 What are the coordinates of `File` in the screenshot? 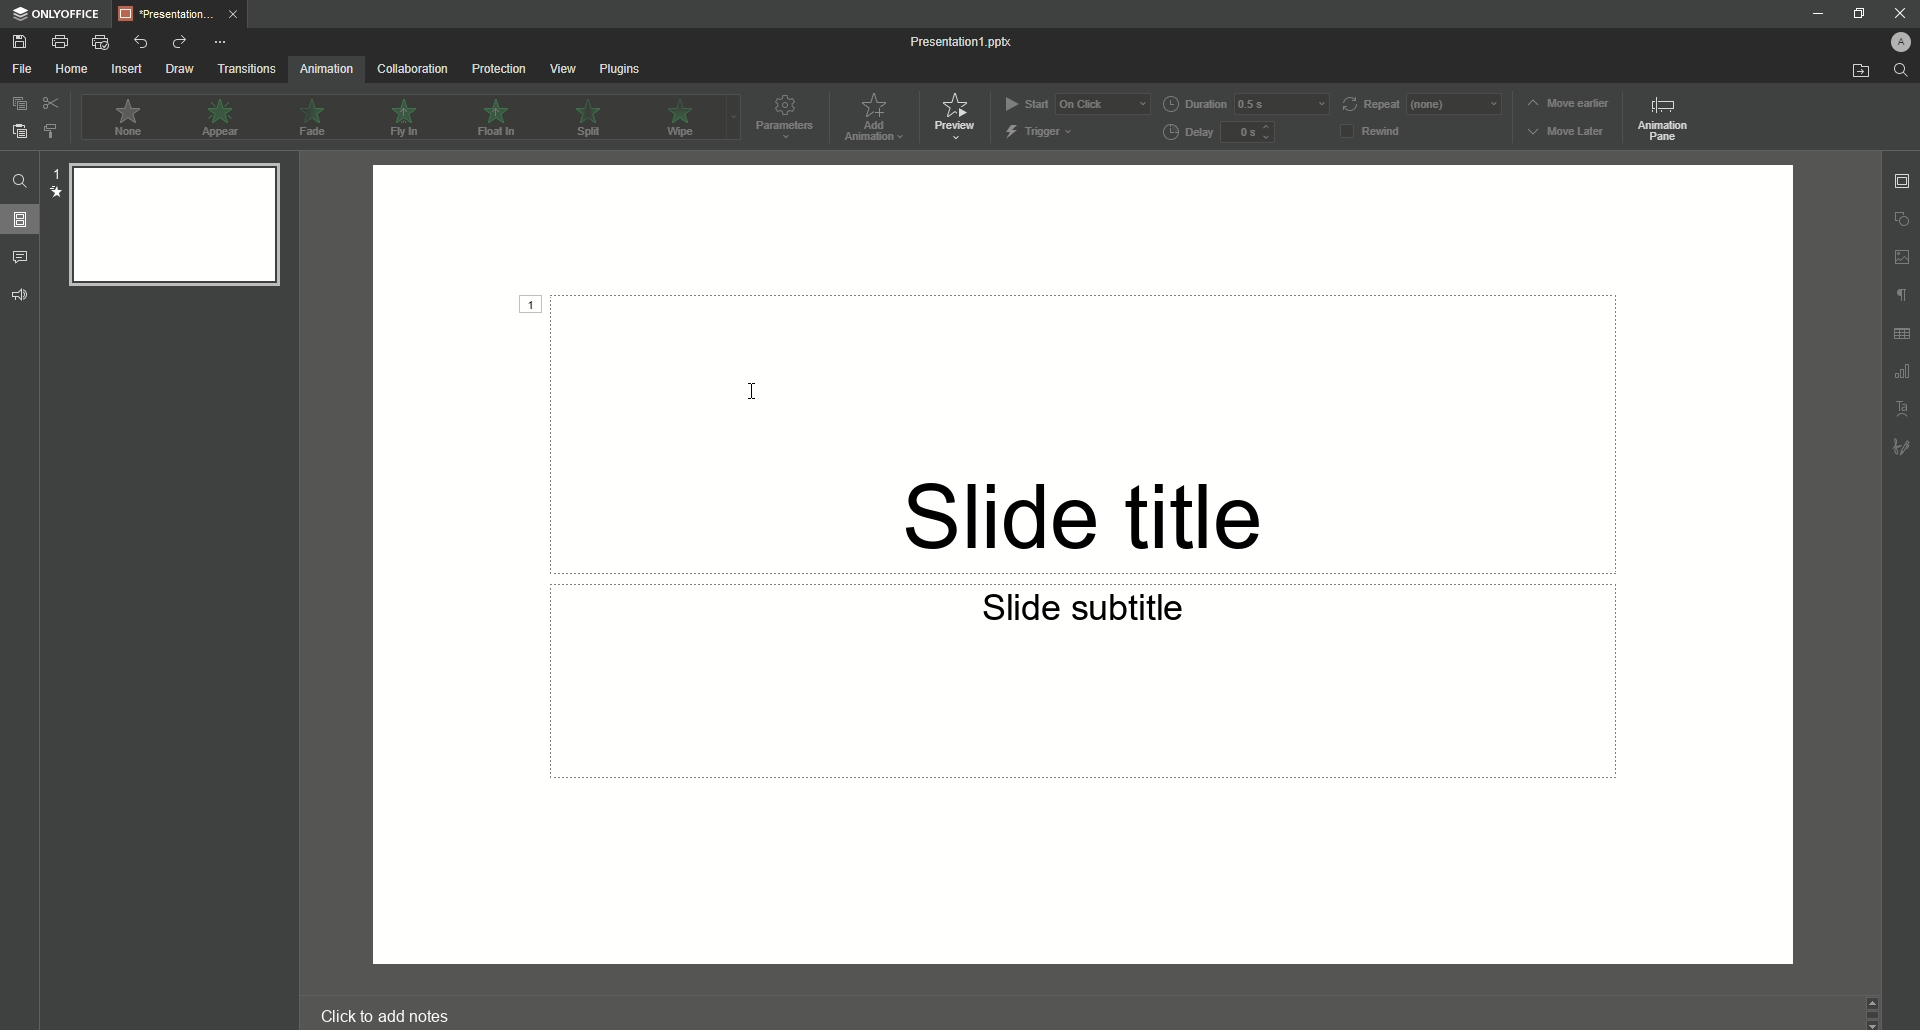 It's located at (24, 70).